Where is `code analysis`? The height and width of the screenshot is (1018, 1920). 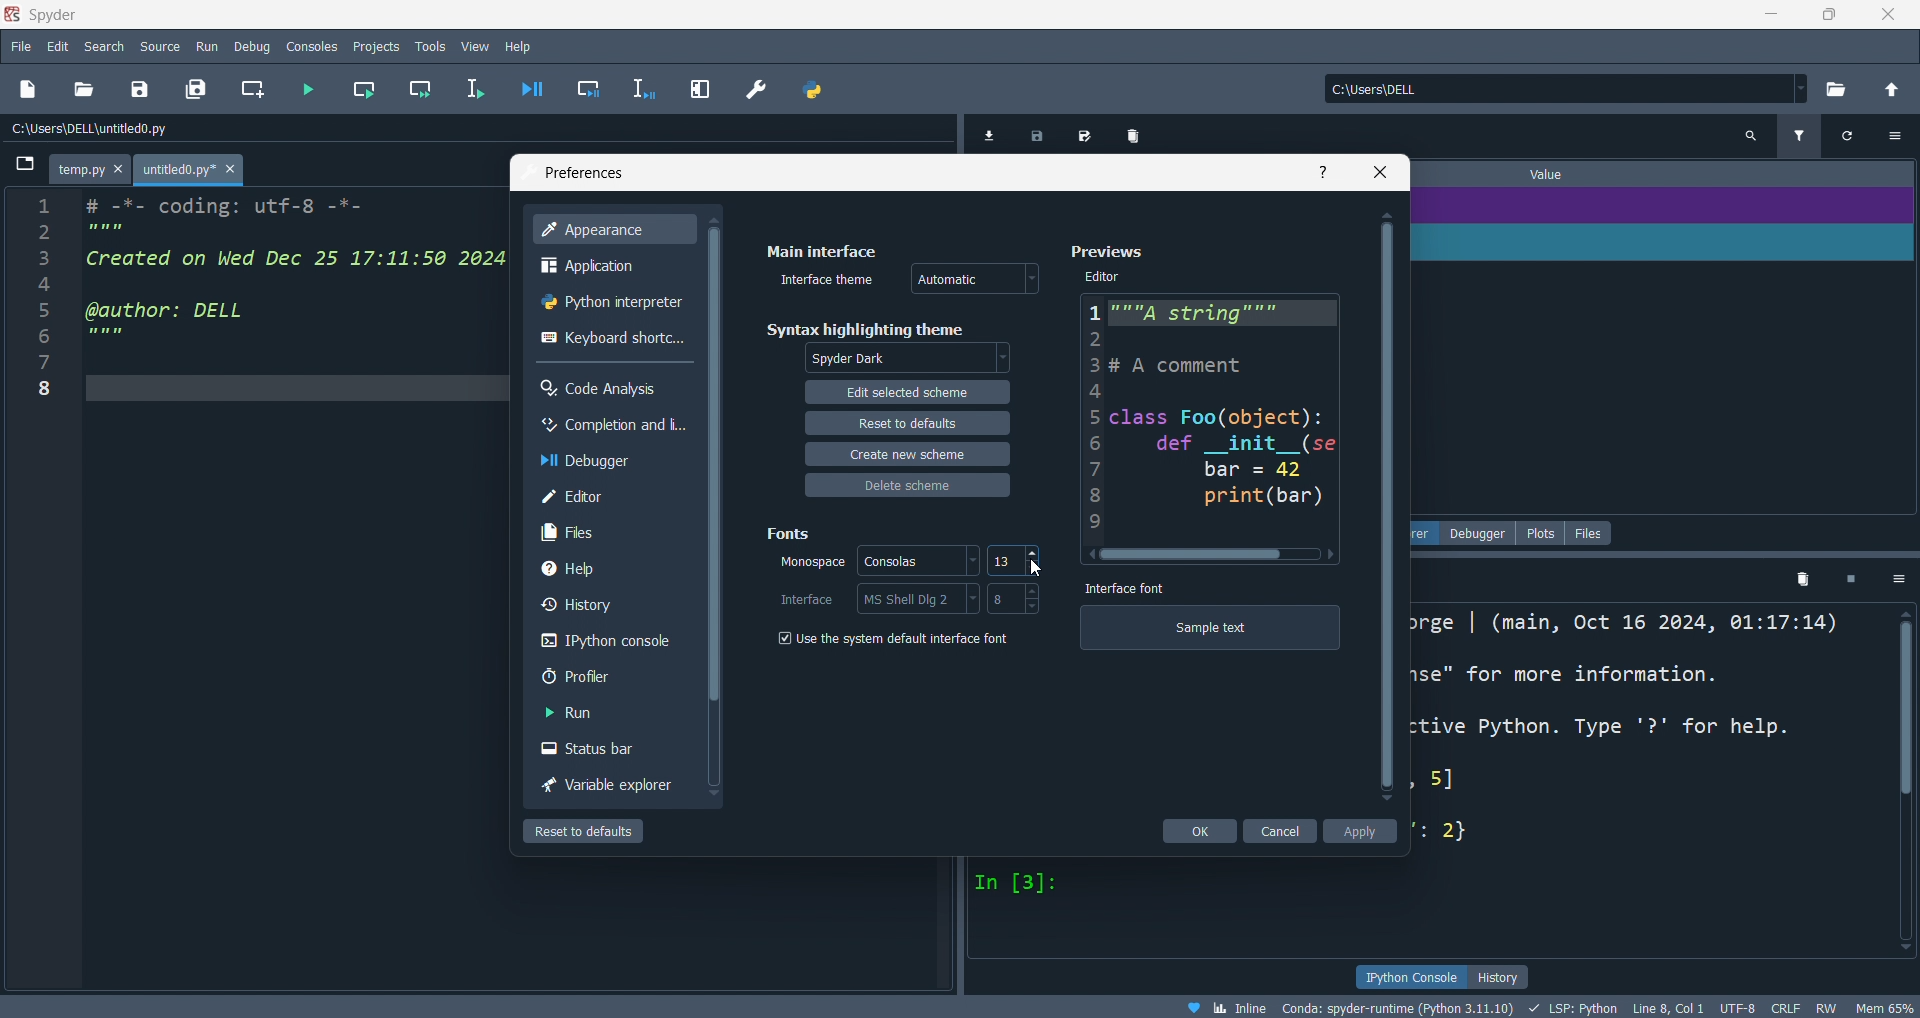 code analysis is located at coordinates (614, 384).